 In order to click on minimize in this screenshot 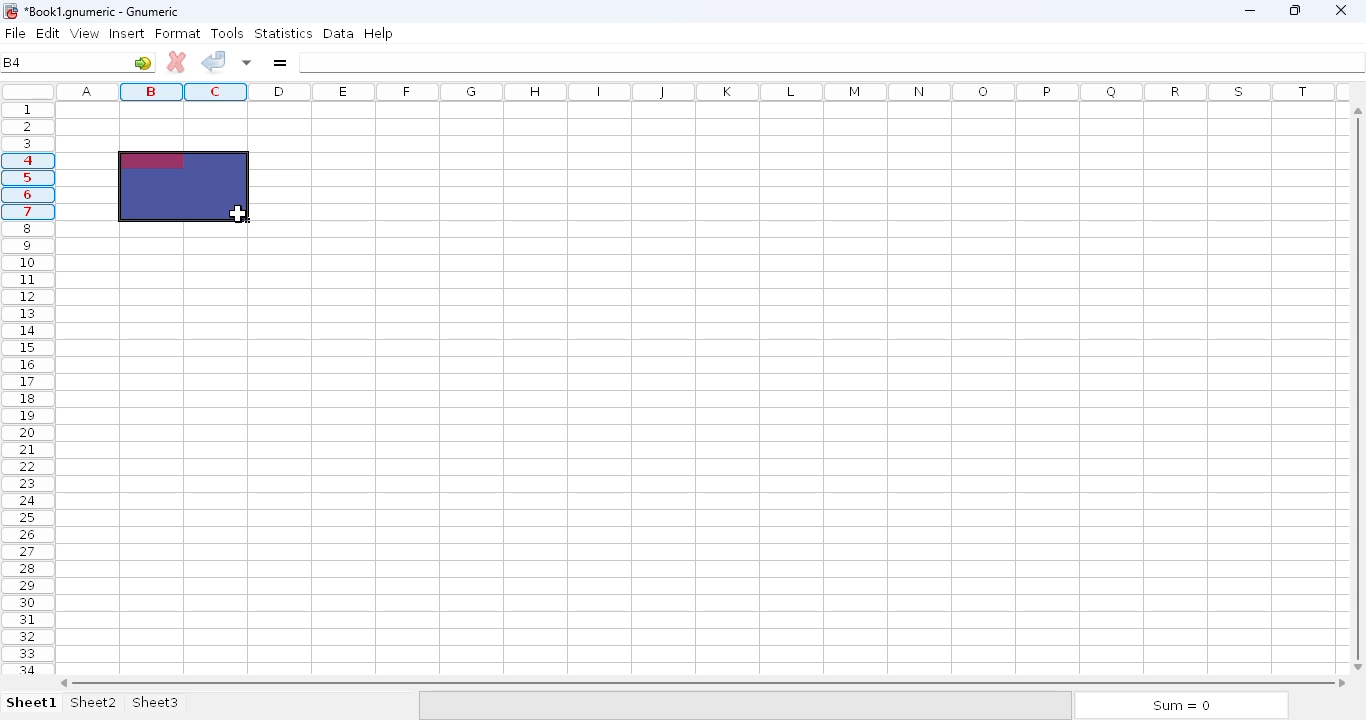, I will do `click(1250, 11)`.